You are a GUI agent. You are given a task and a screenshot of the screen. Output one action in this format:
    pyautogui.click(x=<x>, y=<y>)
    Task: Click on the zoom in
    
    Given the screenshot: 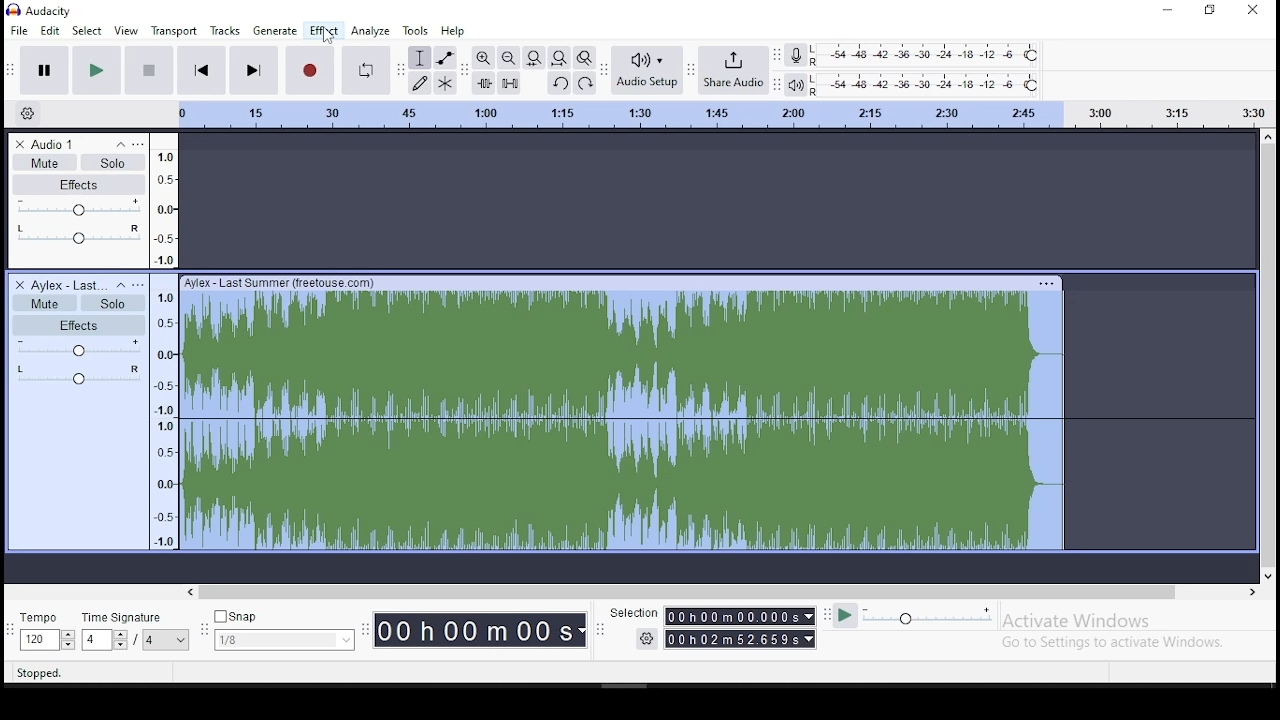 What is the action you would take?
    pyautogui.click(x=483, y=58)
    